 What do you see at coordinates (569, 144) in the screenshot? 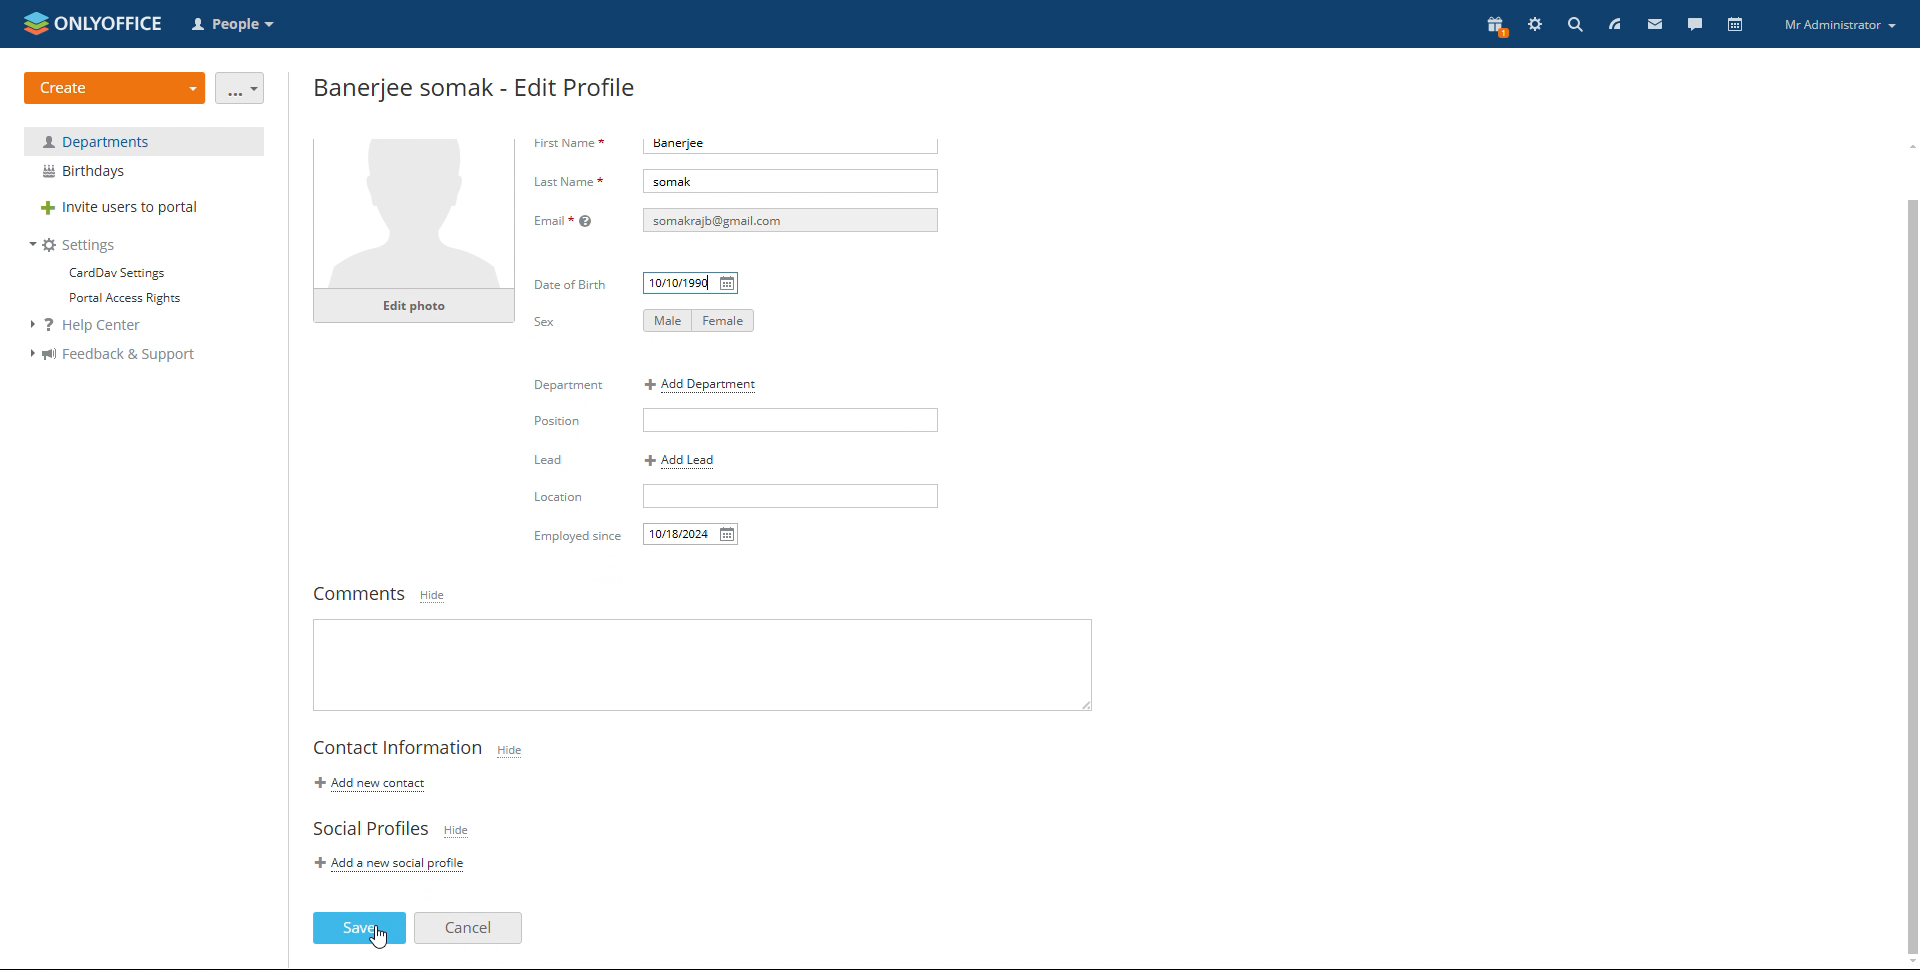
I see `first name` at bounding box center [569, 144].